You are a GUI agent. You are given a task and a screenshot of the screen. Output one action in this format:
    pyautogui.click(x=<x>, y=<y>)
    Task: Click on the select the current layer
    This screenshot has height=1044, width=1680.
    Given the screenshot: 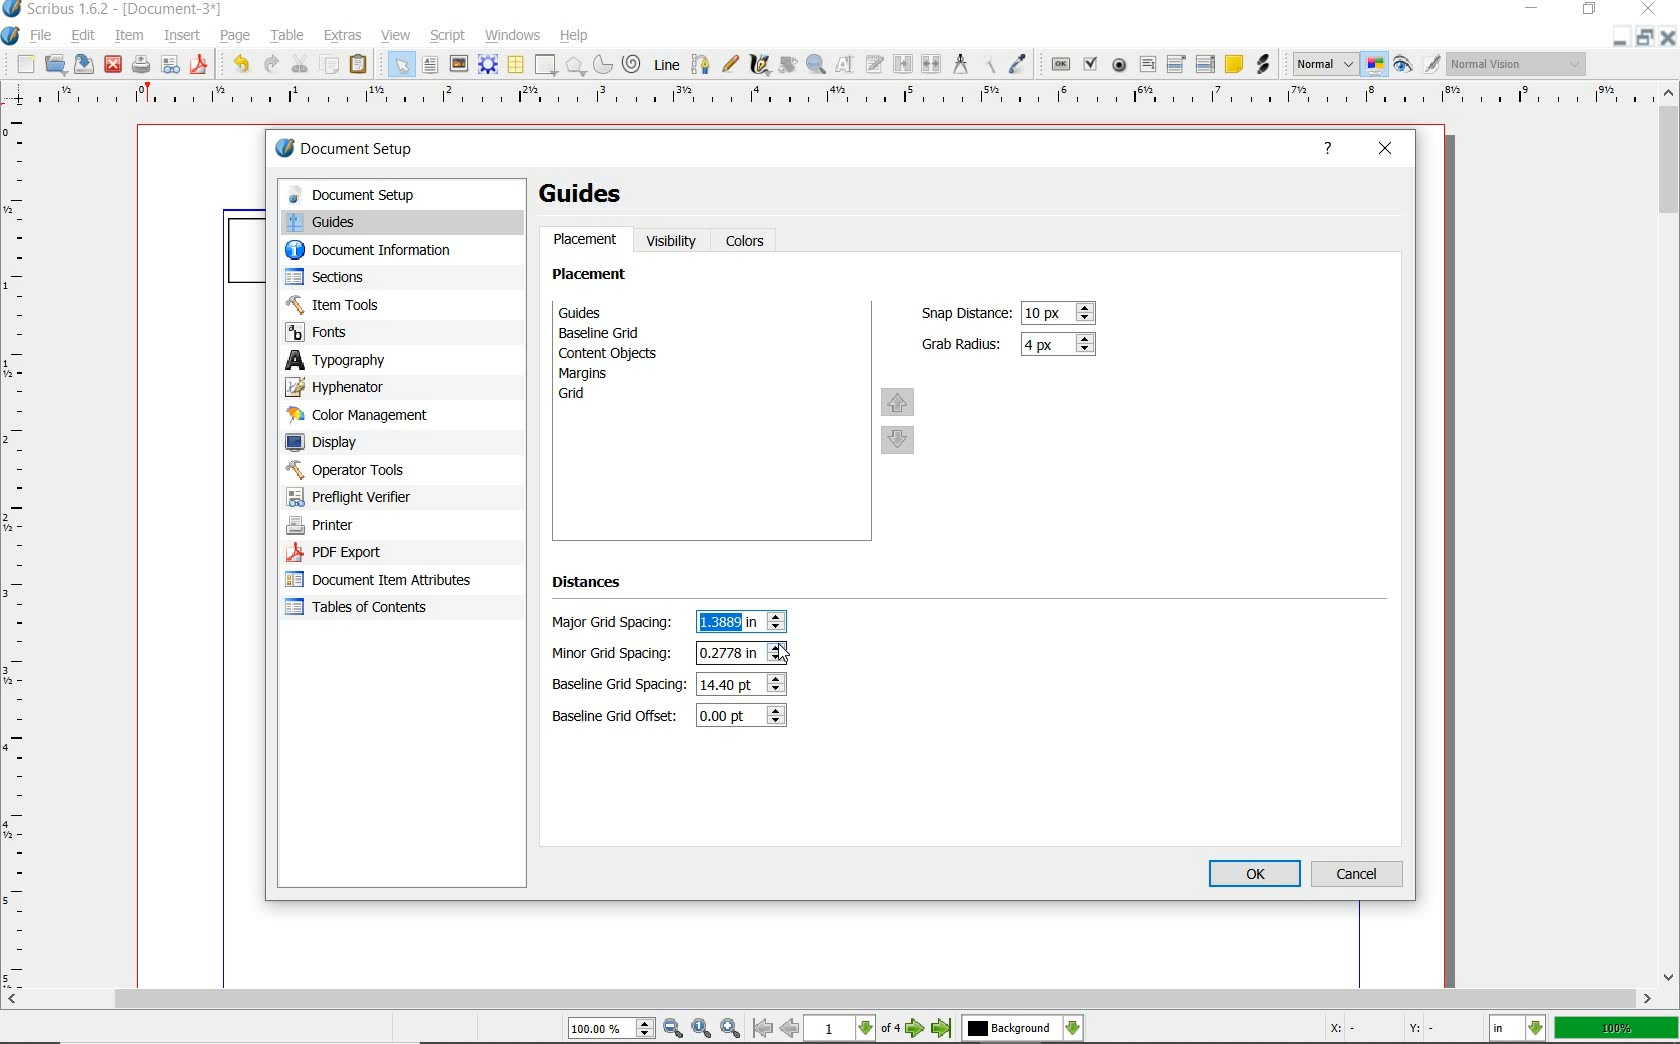 What is the action you would take?
    pyautogui.click(x=1023, y=1029)
    